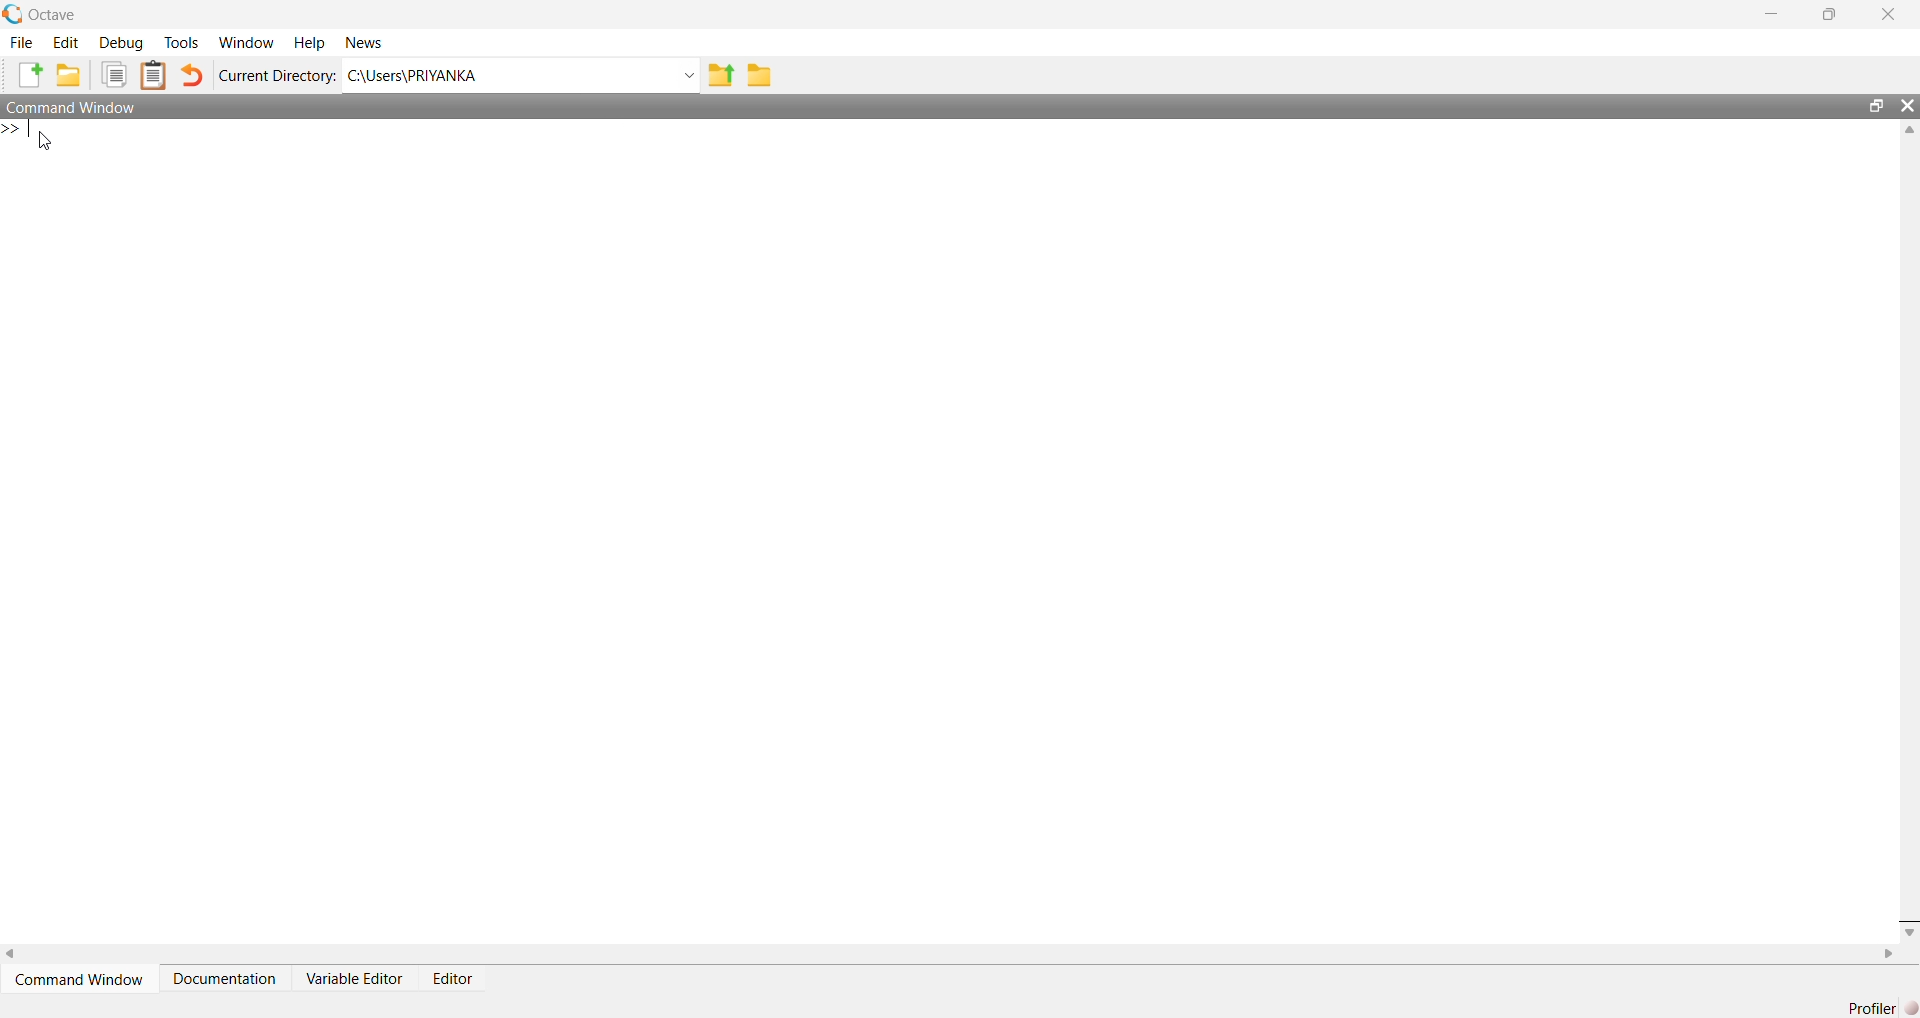  What do you see at coordinates (1890, 954) in the screenshot?
I see `scroll right` at bounding box center [1890, 954].